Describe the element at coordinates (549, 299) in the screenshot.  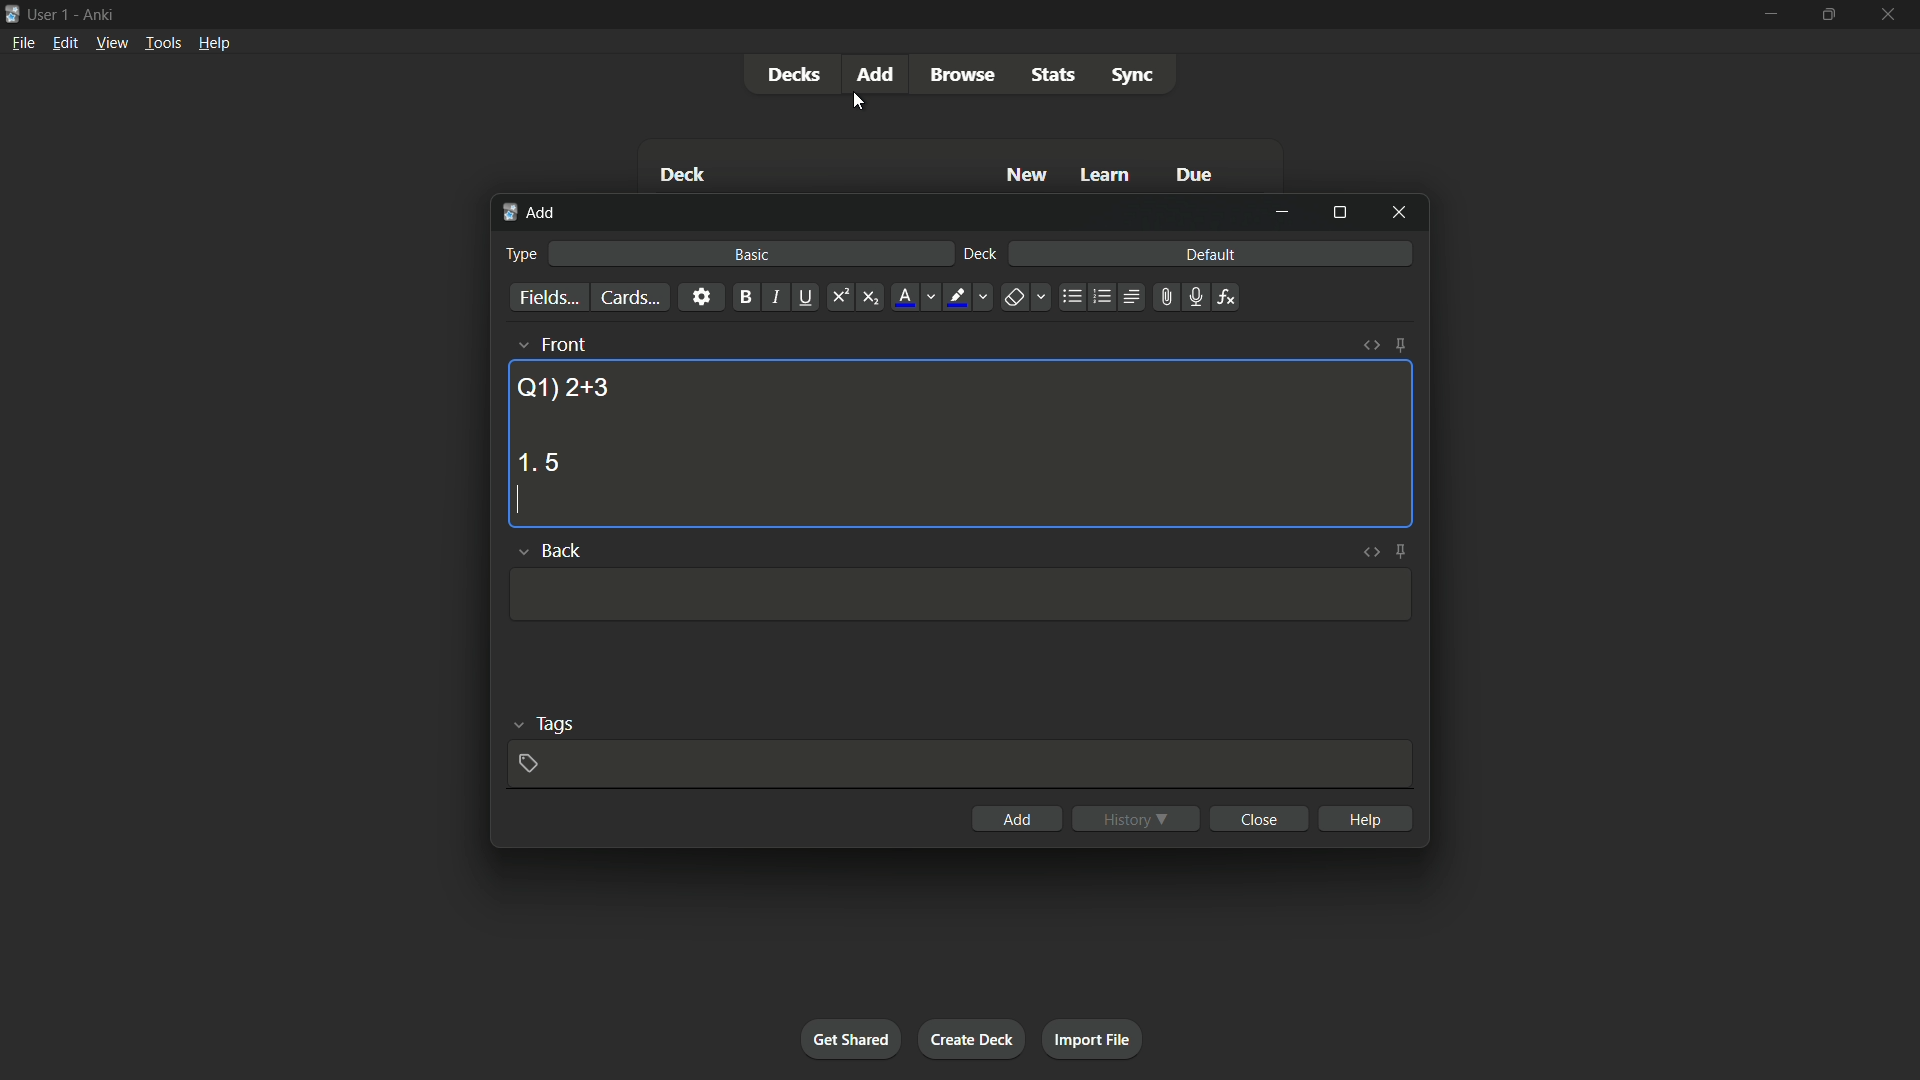
I see `fields` at that location.